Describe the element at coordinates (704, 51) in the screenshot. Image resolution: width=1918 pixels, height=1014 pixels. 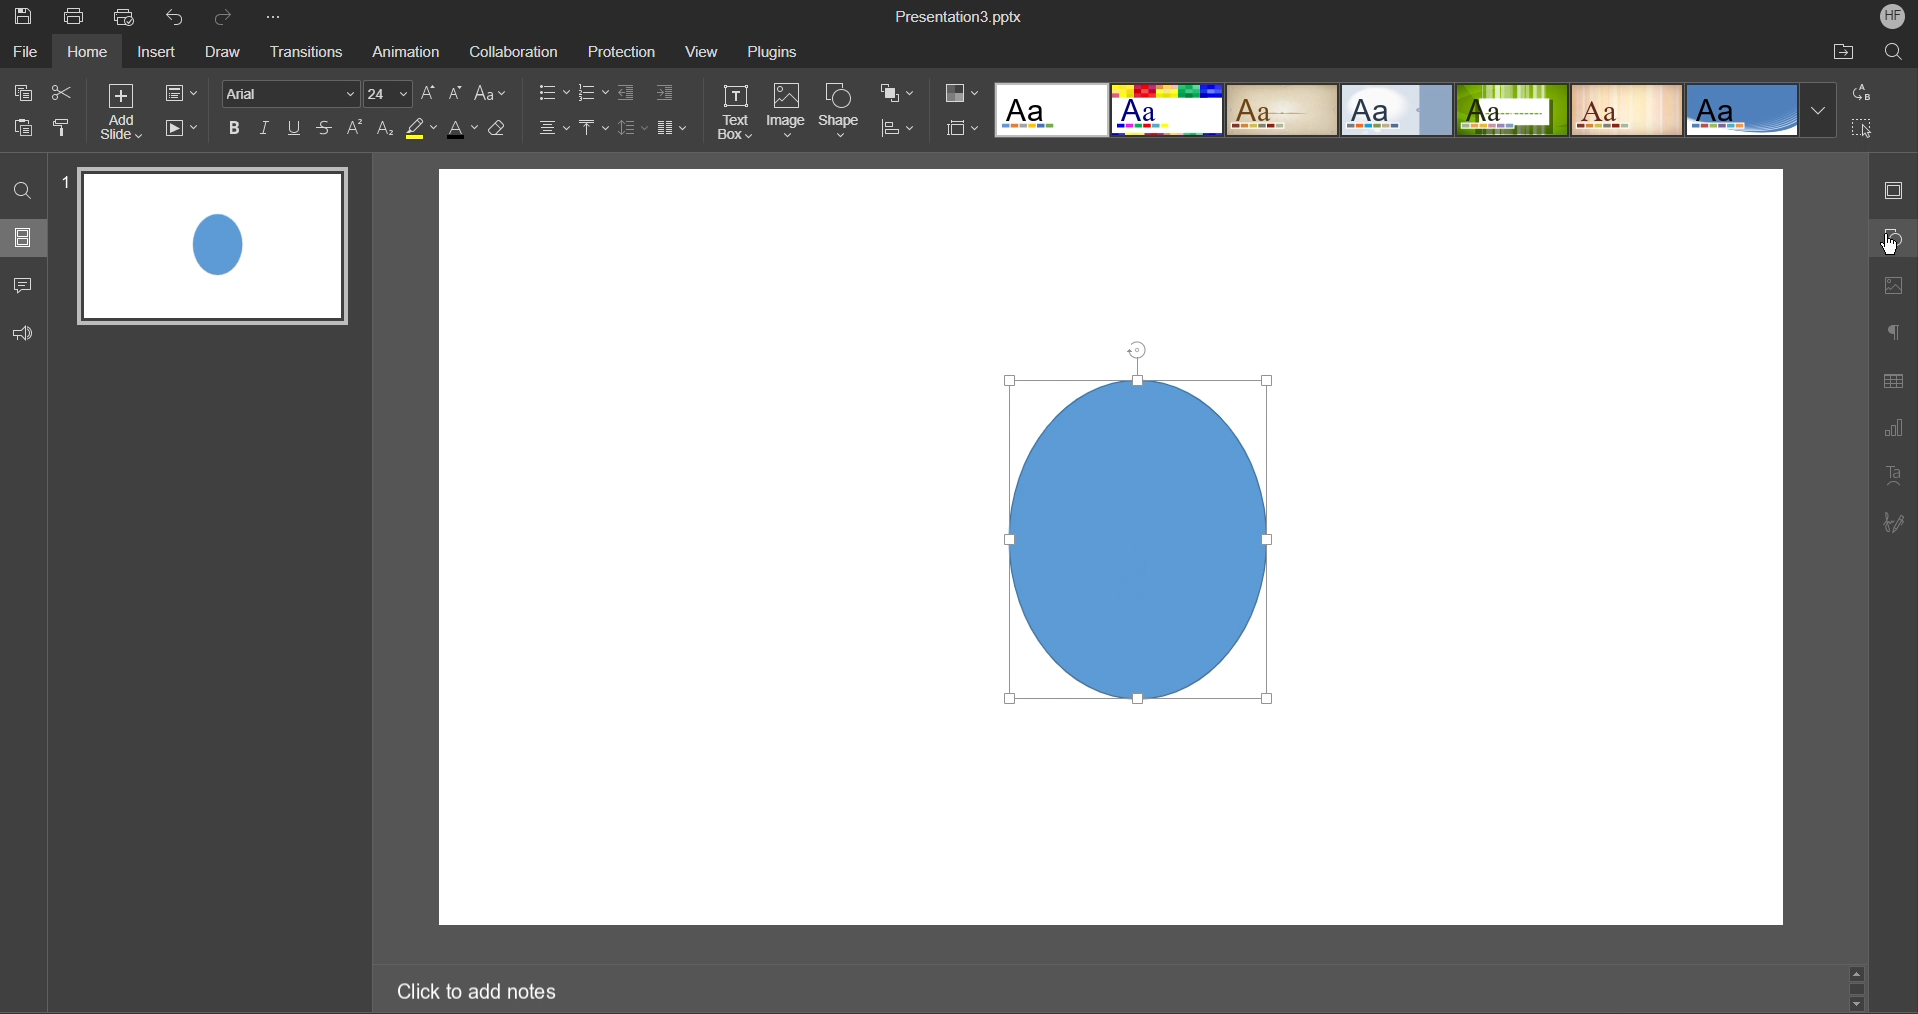
I see `View` at that location.